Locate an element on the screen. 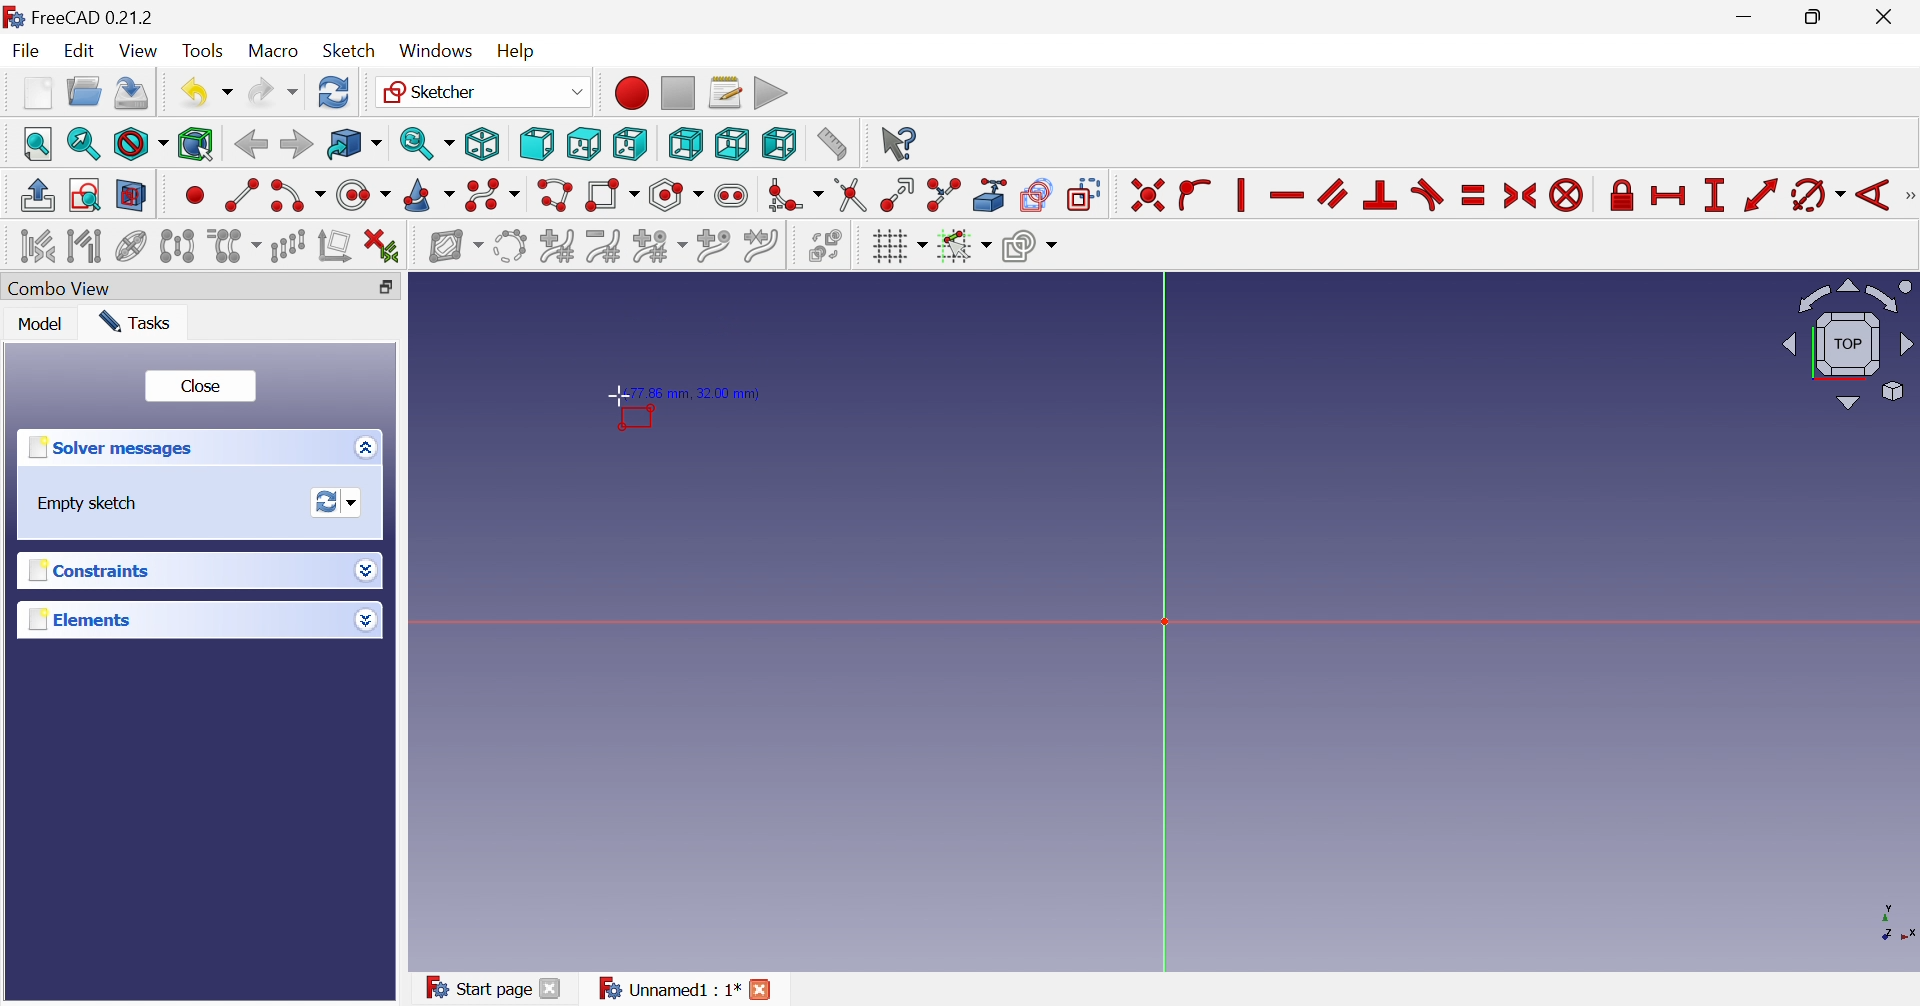  Draw style is located at coordinates (140, 145).